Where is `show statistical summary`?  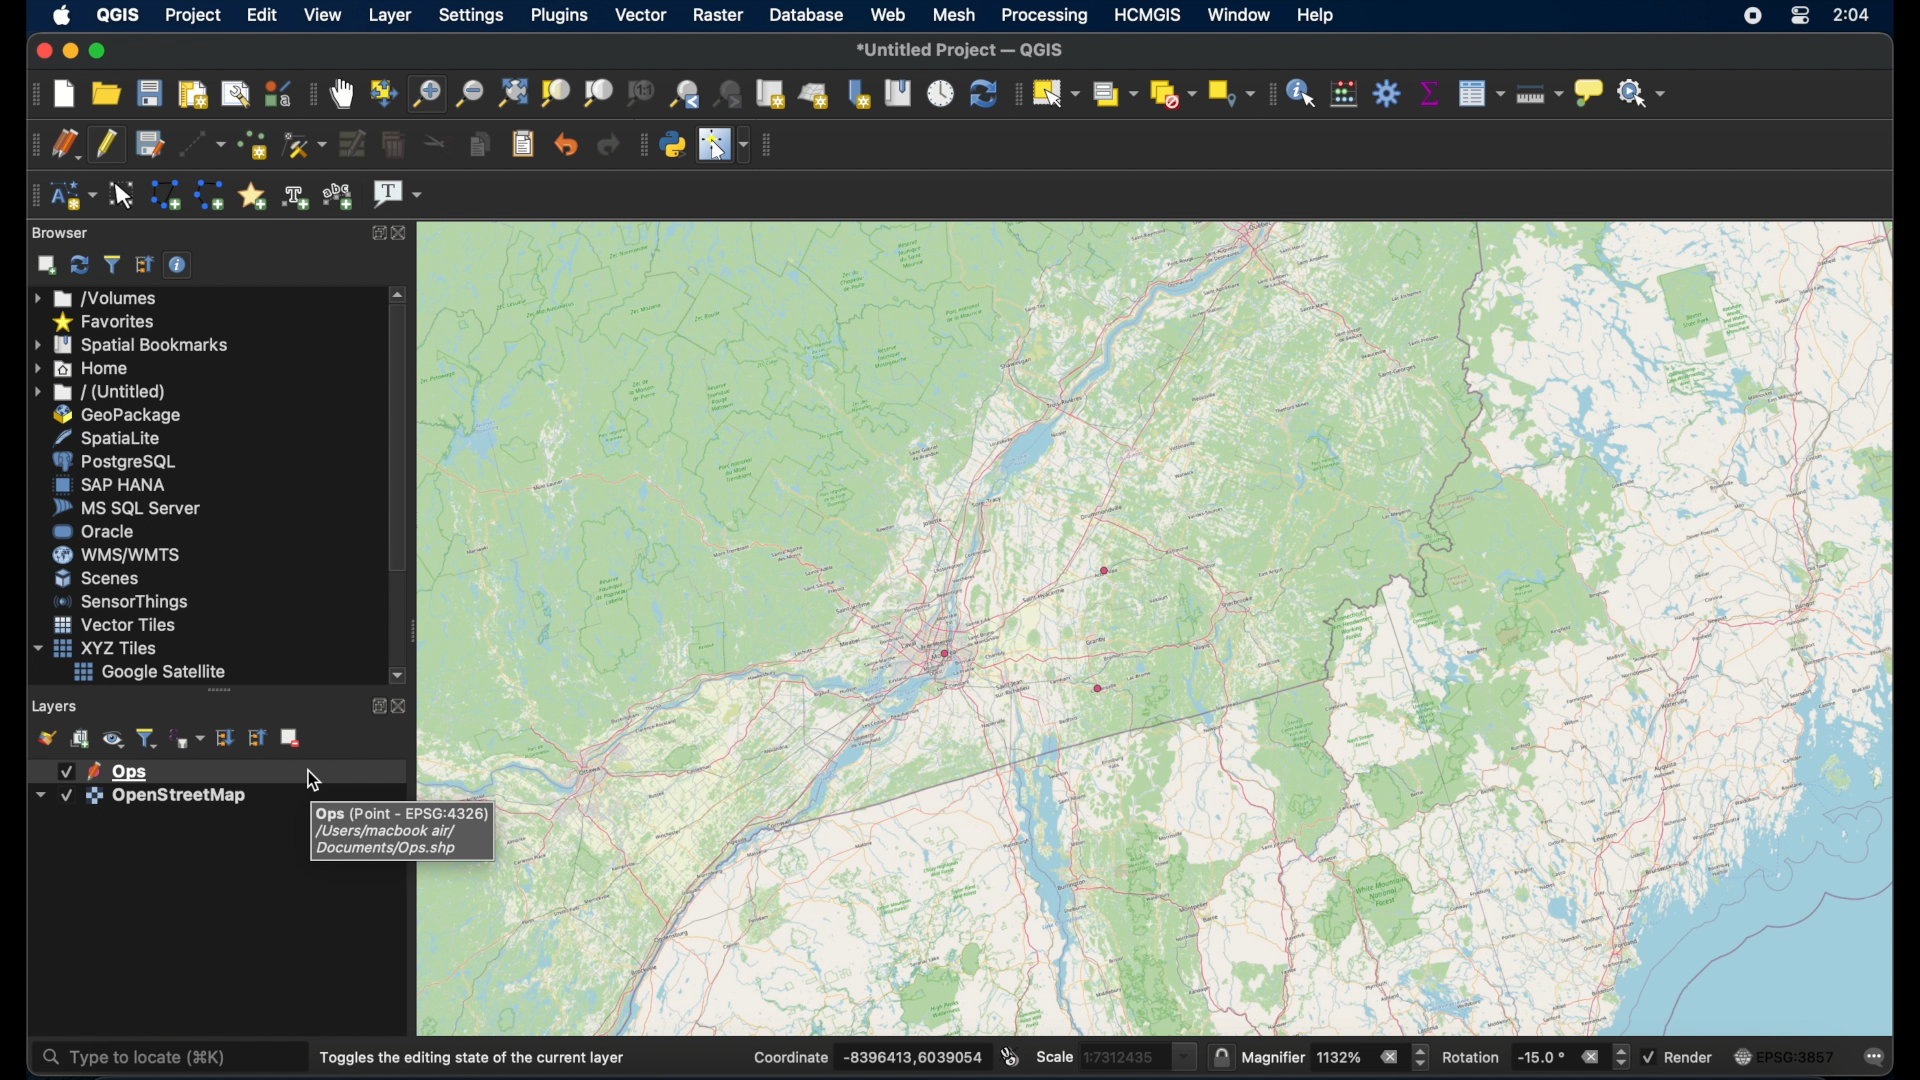
show statistical summary is located at coordinates (1430, 92).